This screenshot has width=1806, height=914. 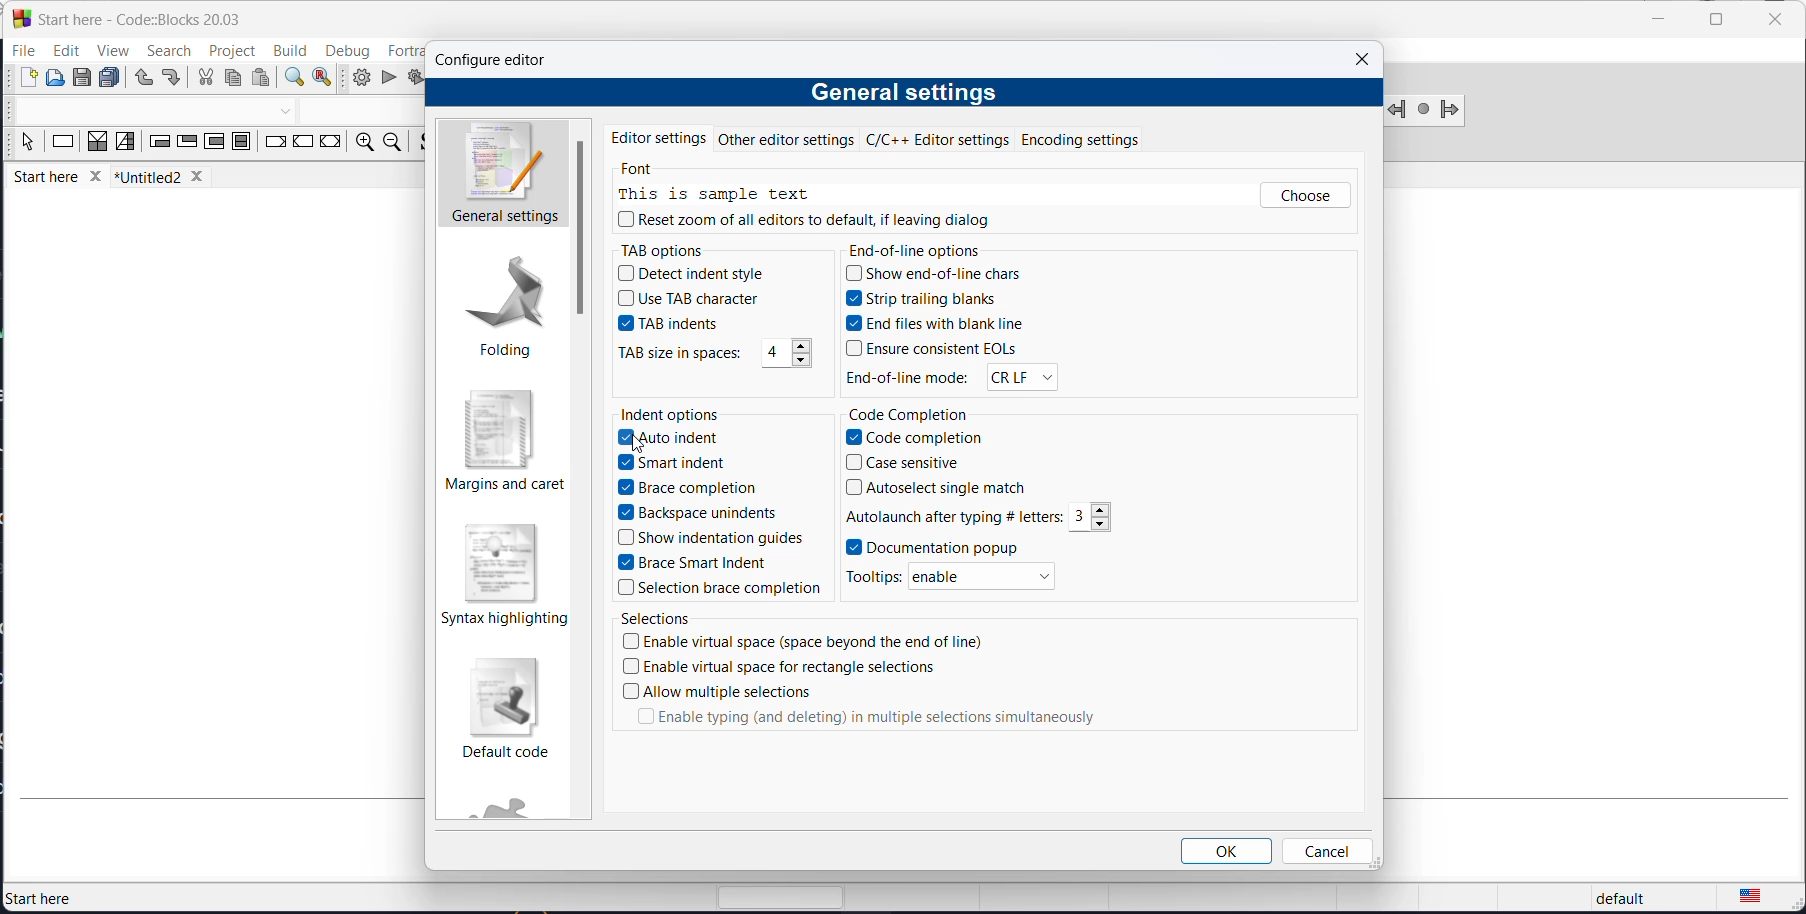 What do you see at coordinates (677, 464) in the screenshot?
I see `smart indent check box` at bounding box center [677, 464].